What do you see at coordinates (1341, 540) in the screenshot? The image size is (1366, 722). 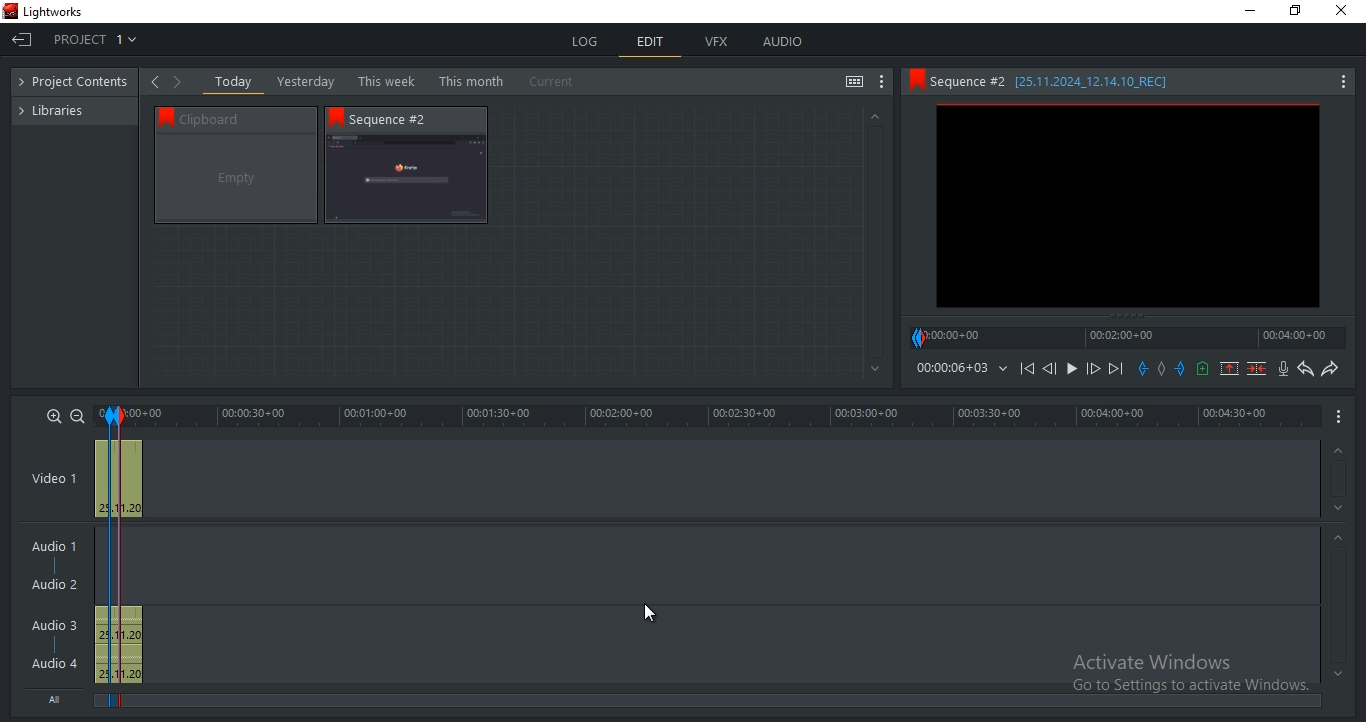 I see `Greyed out up arrow` at bounding box center [1341, 540].